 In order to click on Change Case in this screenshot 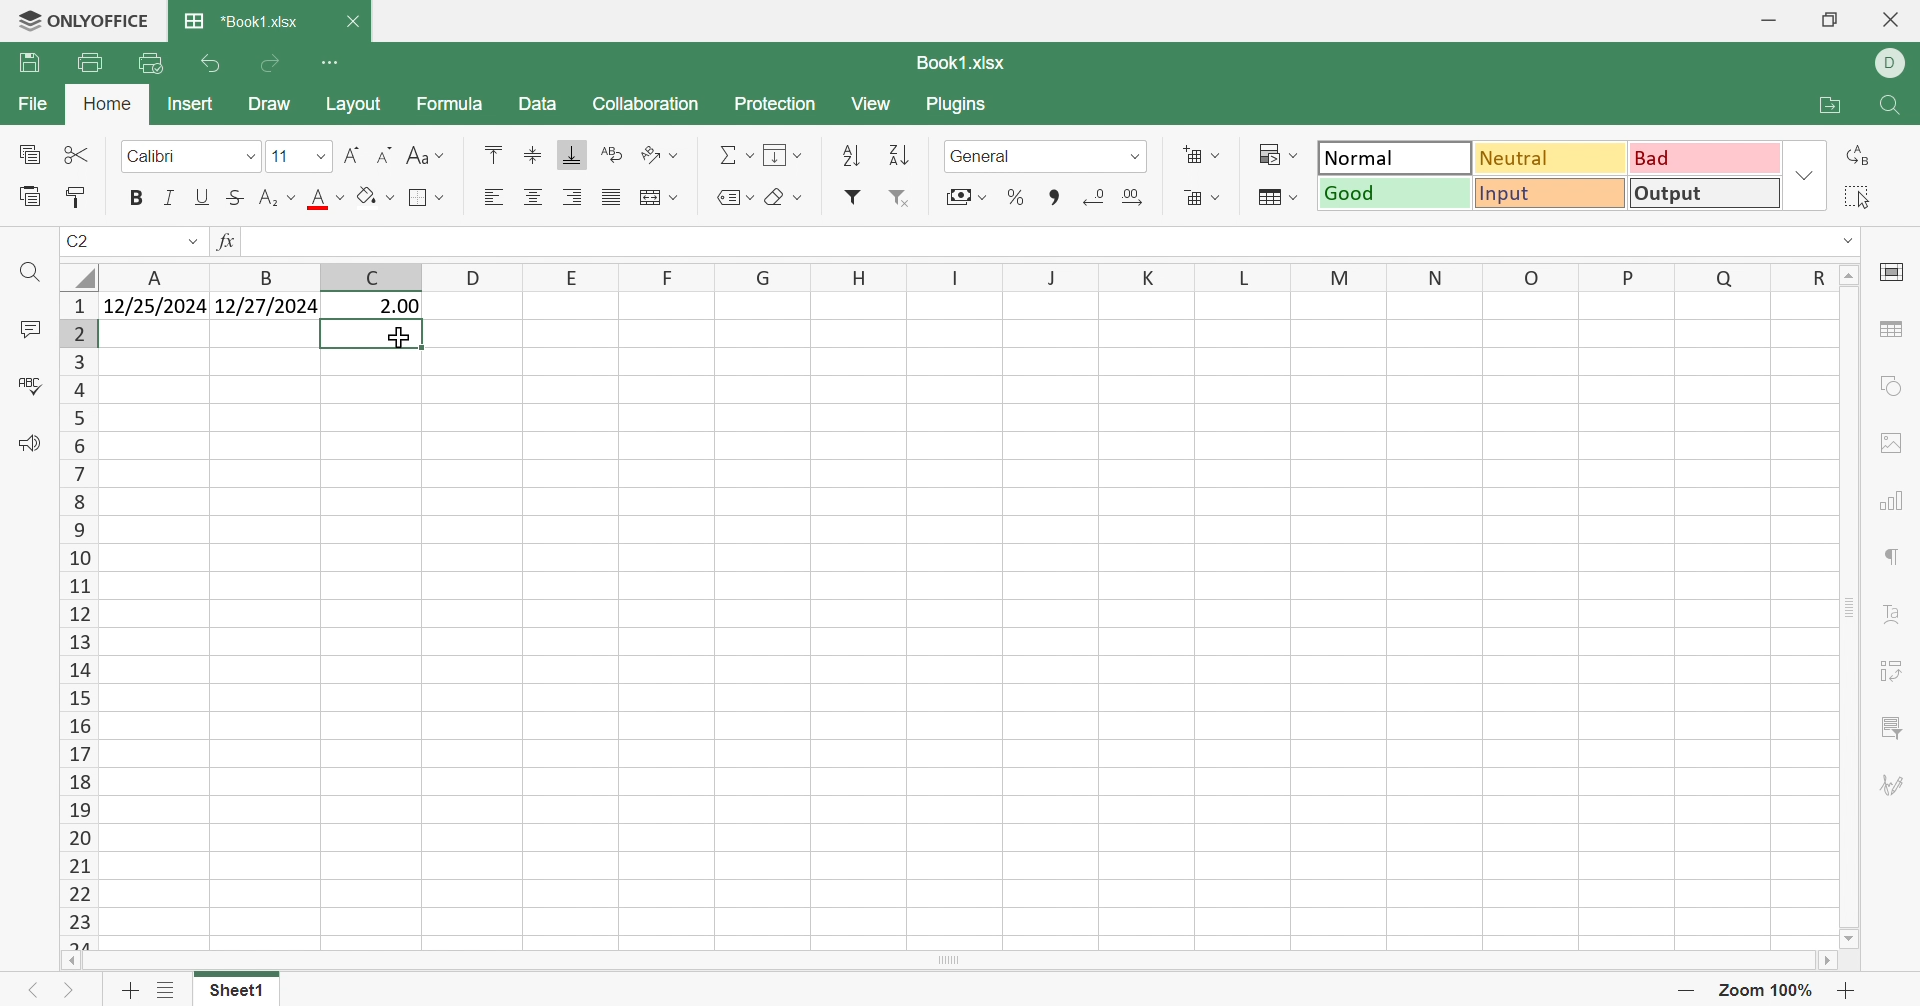, I will do `click(427, 157)`.